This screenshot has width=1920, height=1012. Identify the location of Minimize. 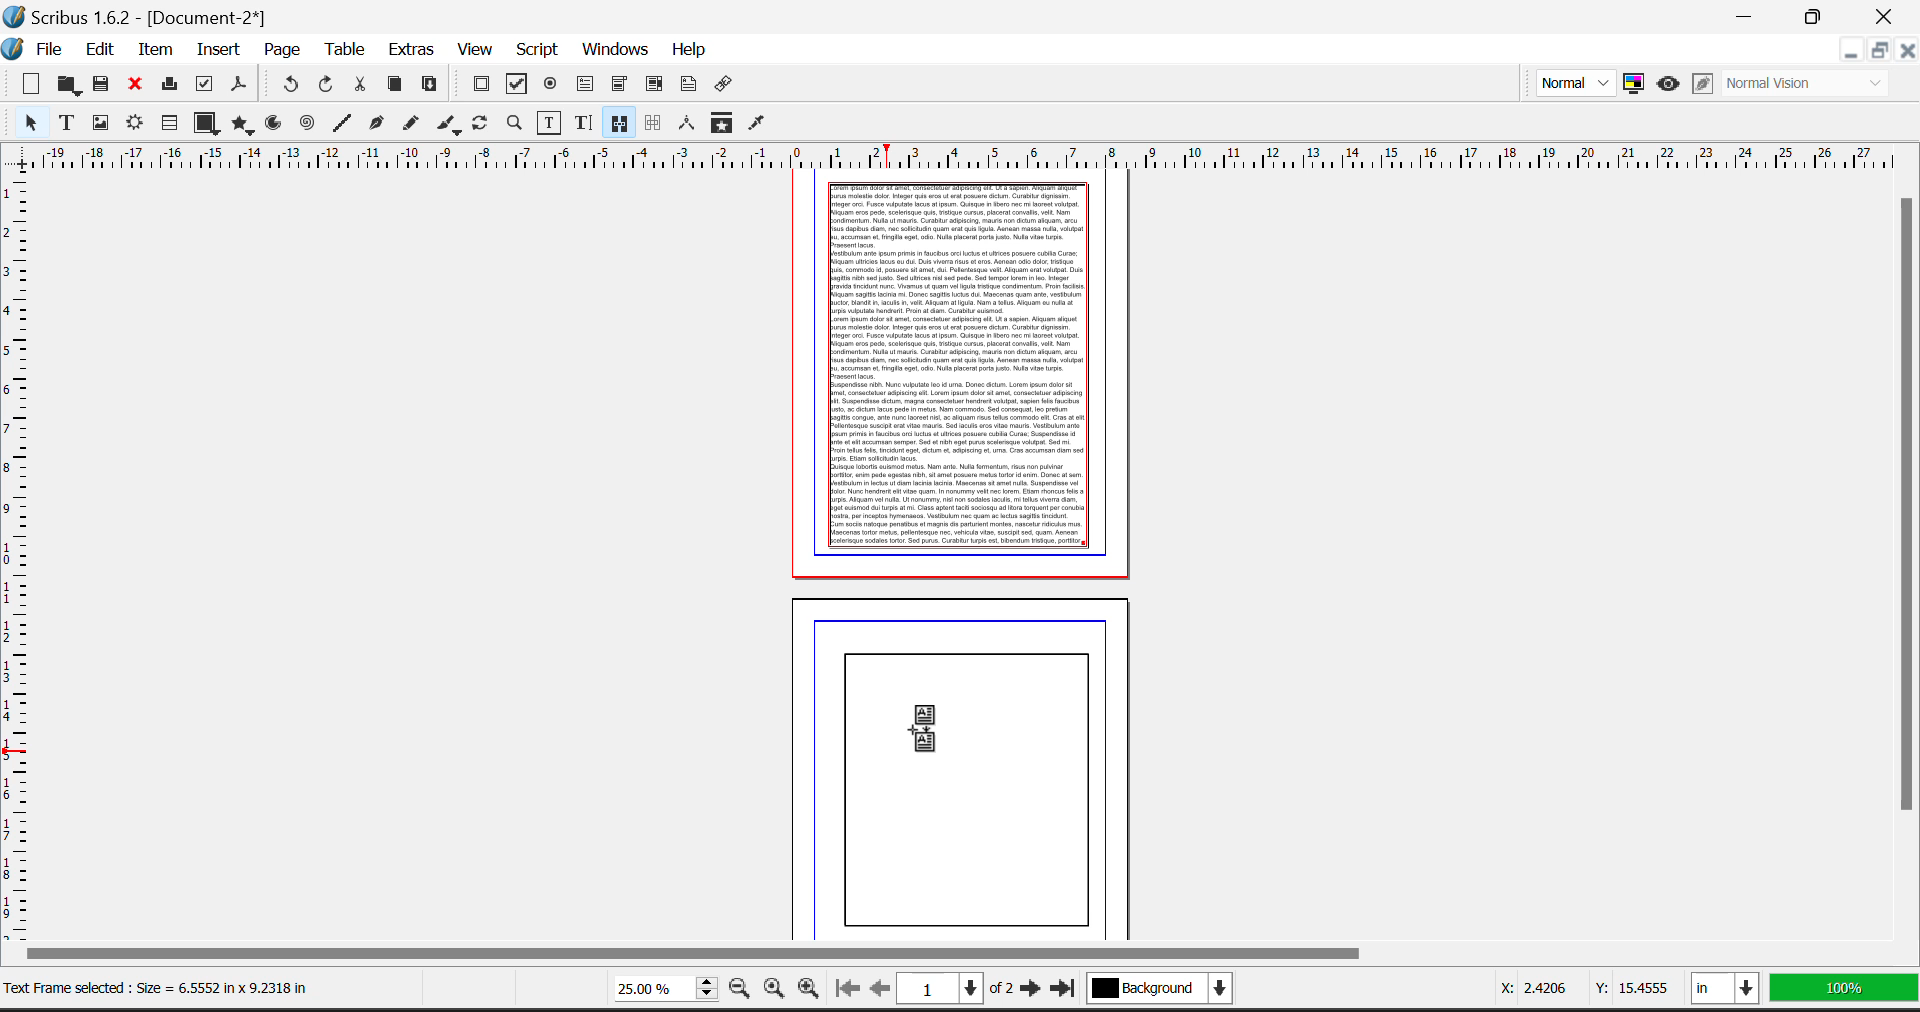
(1817, 14).